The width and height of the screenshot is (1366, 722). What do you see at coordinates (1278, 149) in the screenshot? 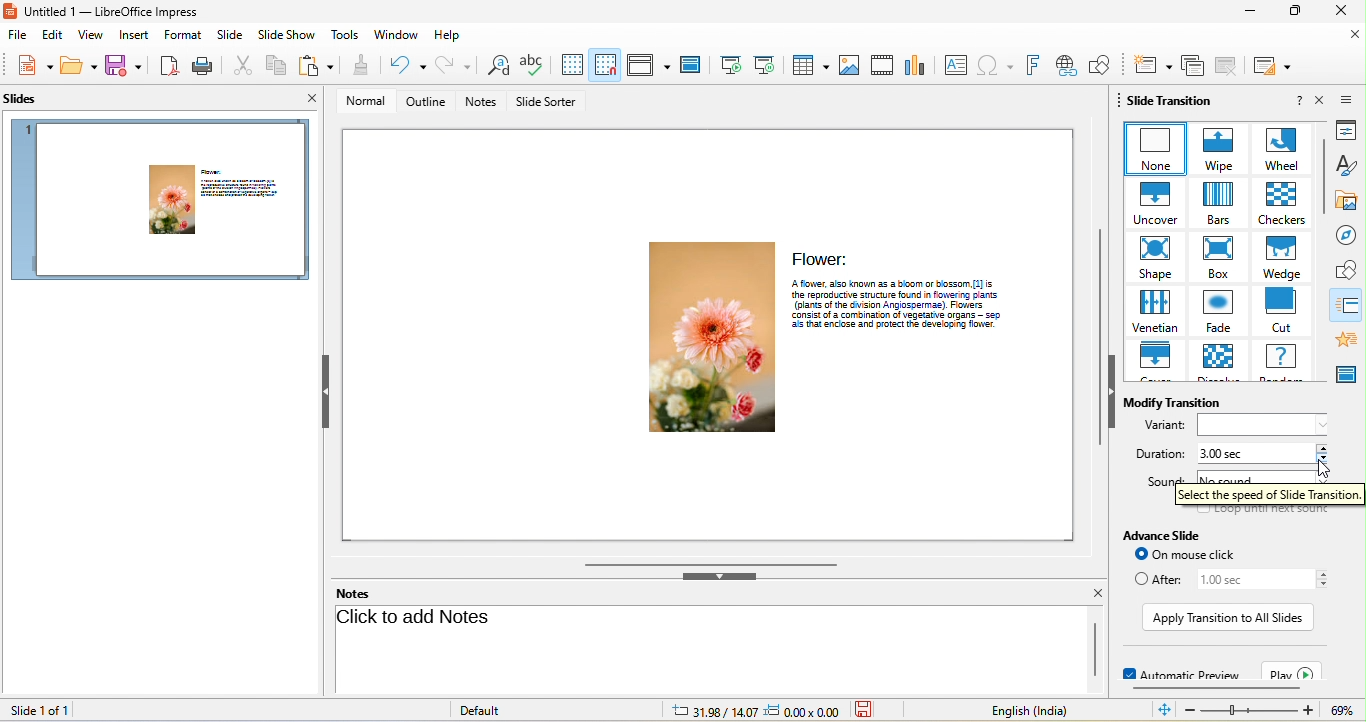
I see `wheel` at bounding box center [1278, 149].